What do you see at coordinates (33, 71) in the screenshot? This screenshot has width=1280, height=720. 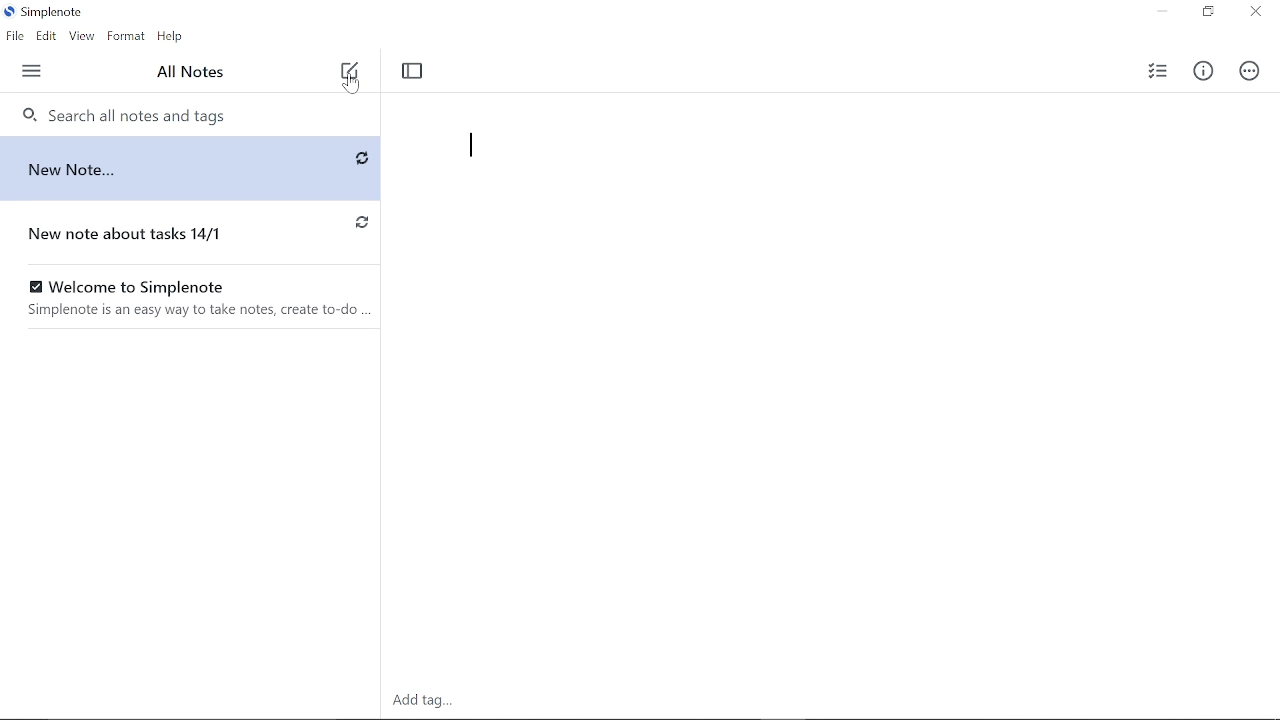 I see `Menu` at bounding box center [33, 71].